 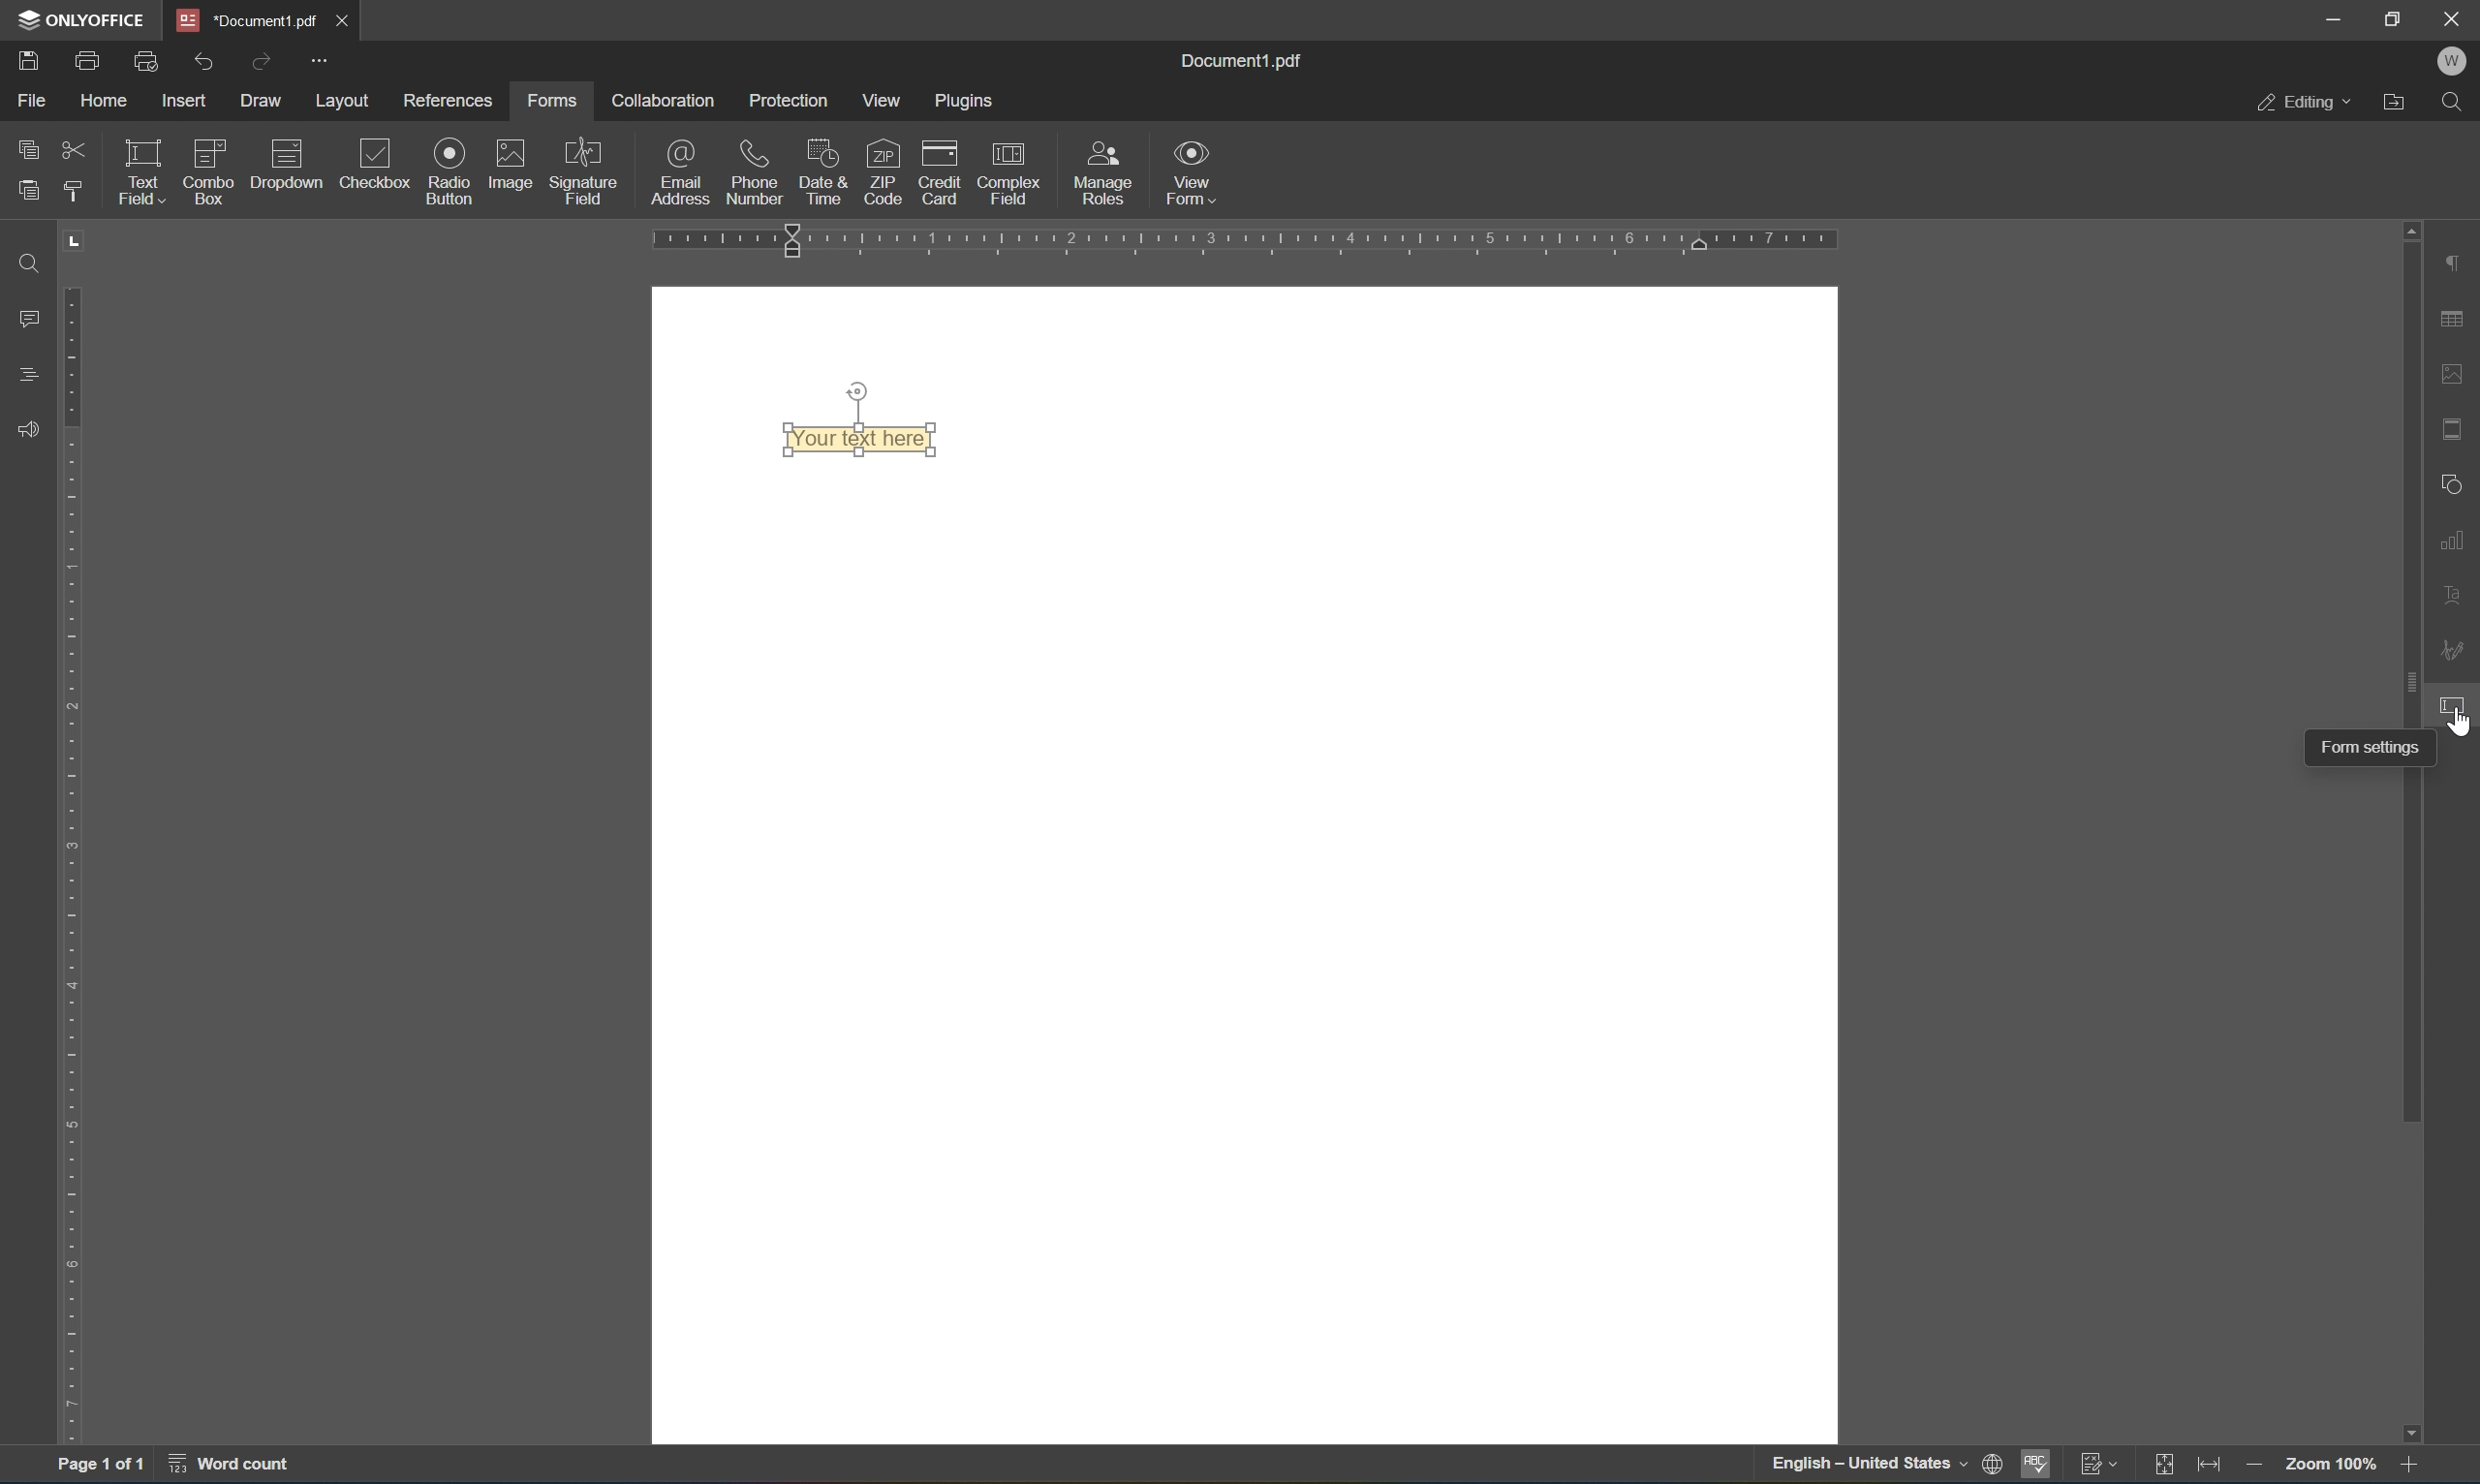 What do you see at coordinates (2096, 1464) in the screenshot?
I see `track changes` at bounding box center [2096, 1464].